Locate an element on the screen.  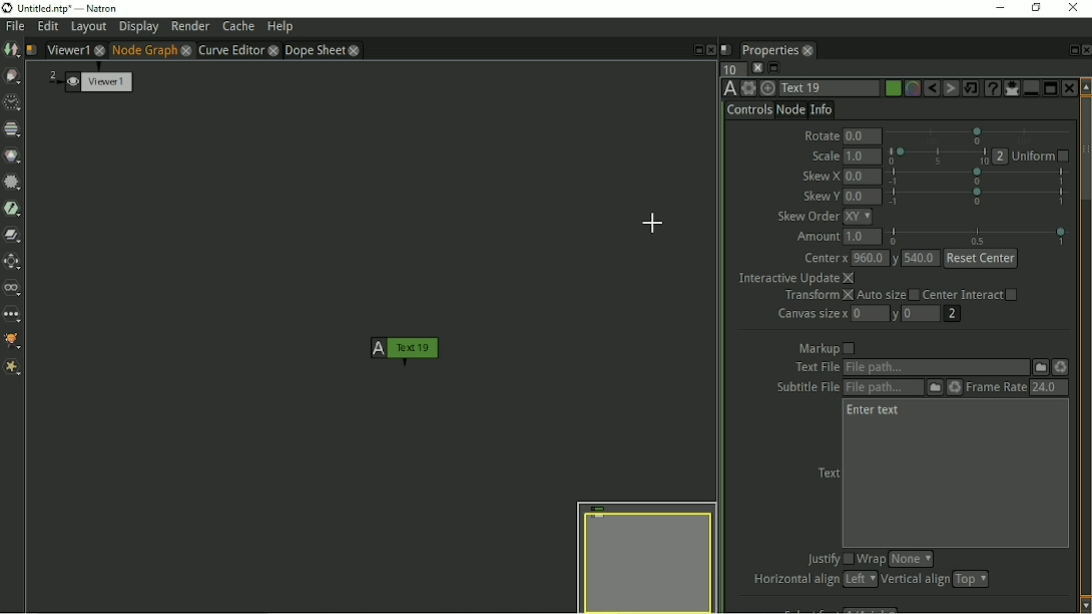
Choose color is located at coordinates (892, 88).